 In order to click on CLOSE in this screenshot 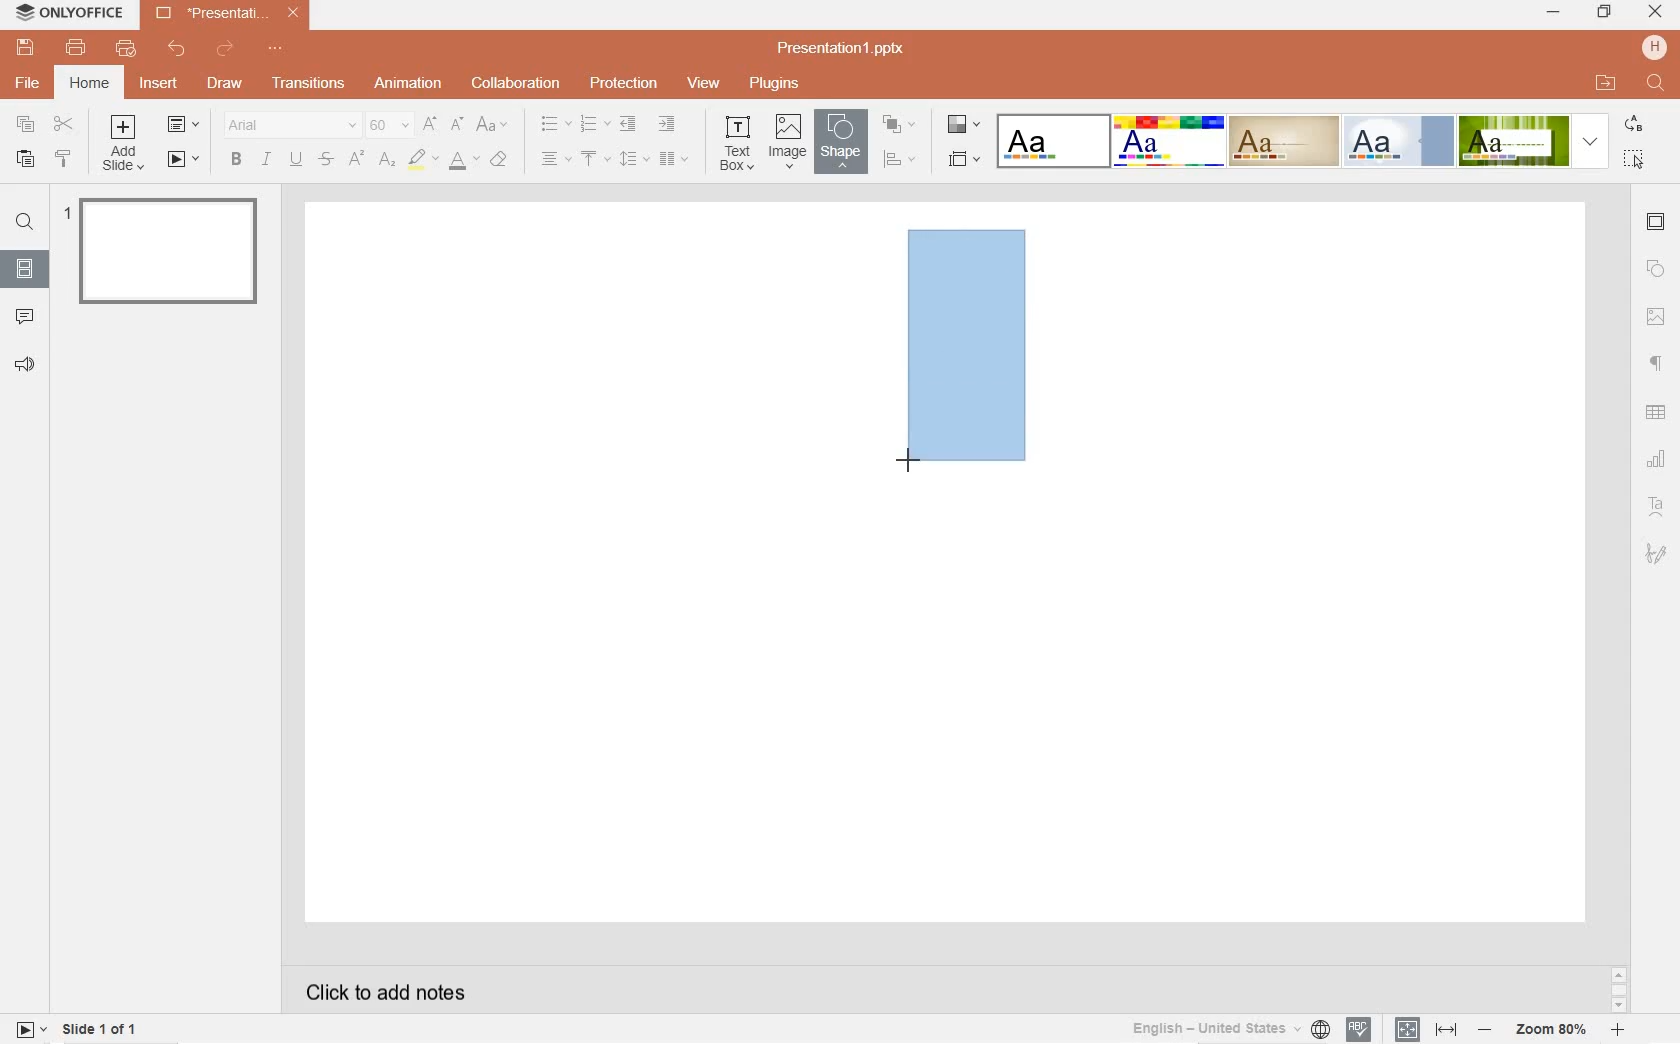, I will do `click(1656, 13)`.